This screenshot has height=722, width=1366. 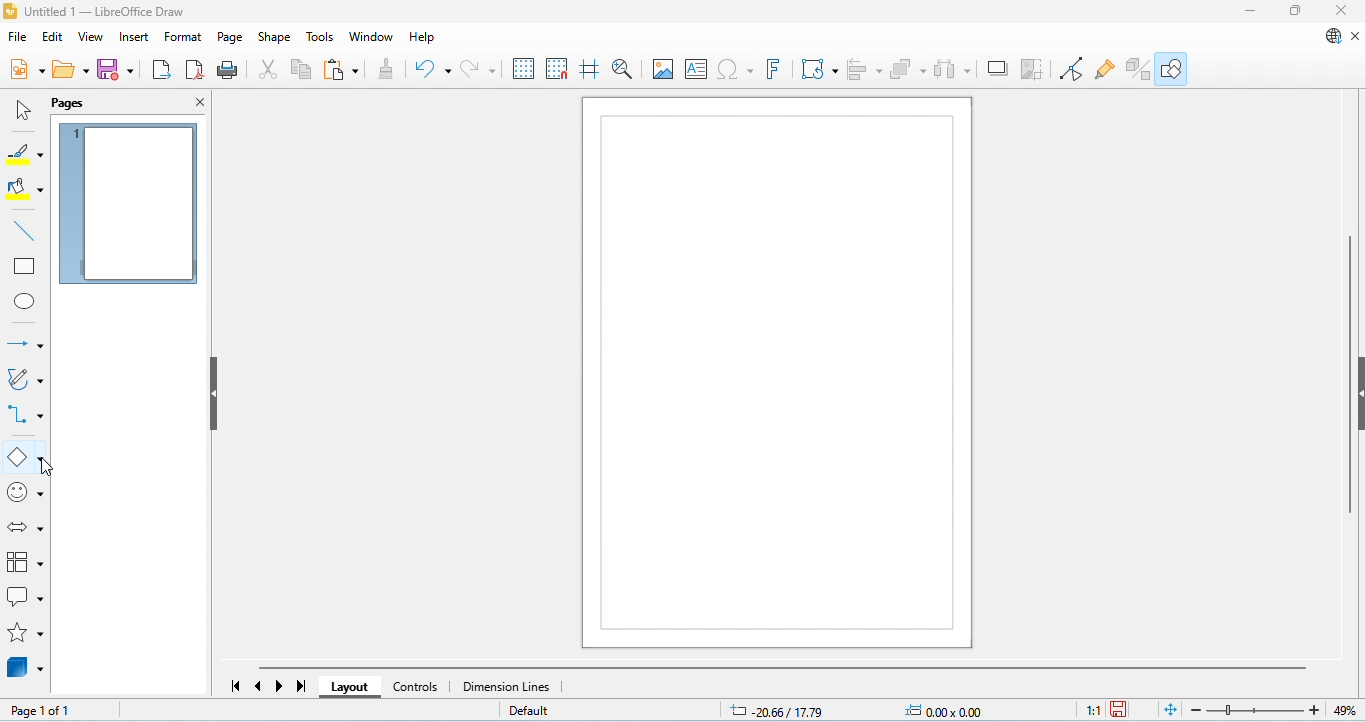 I want to click on object size, so click(x=950, y=711).